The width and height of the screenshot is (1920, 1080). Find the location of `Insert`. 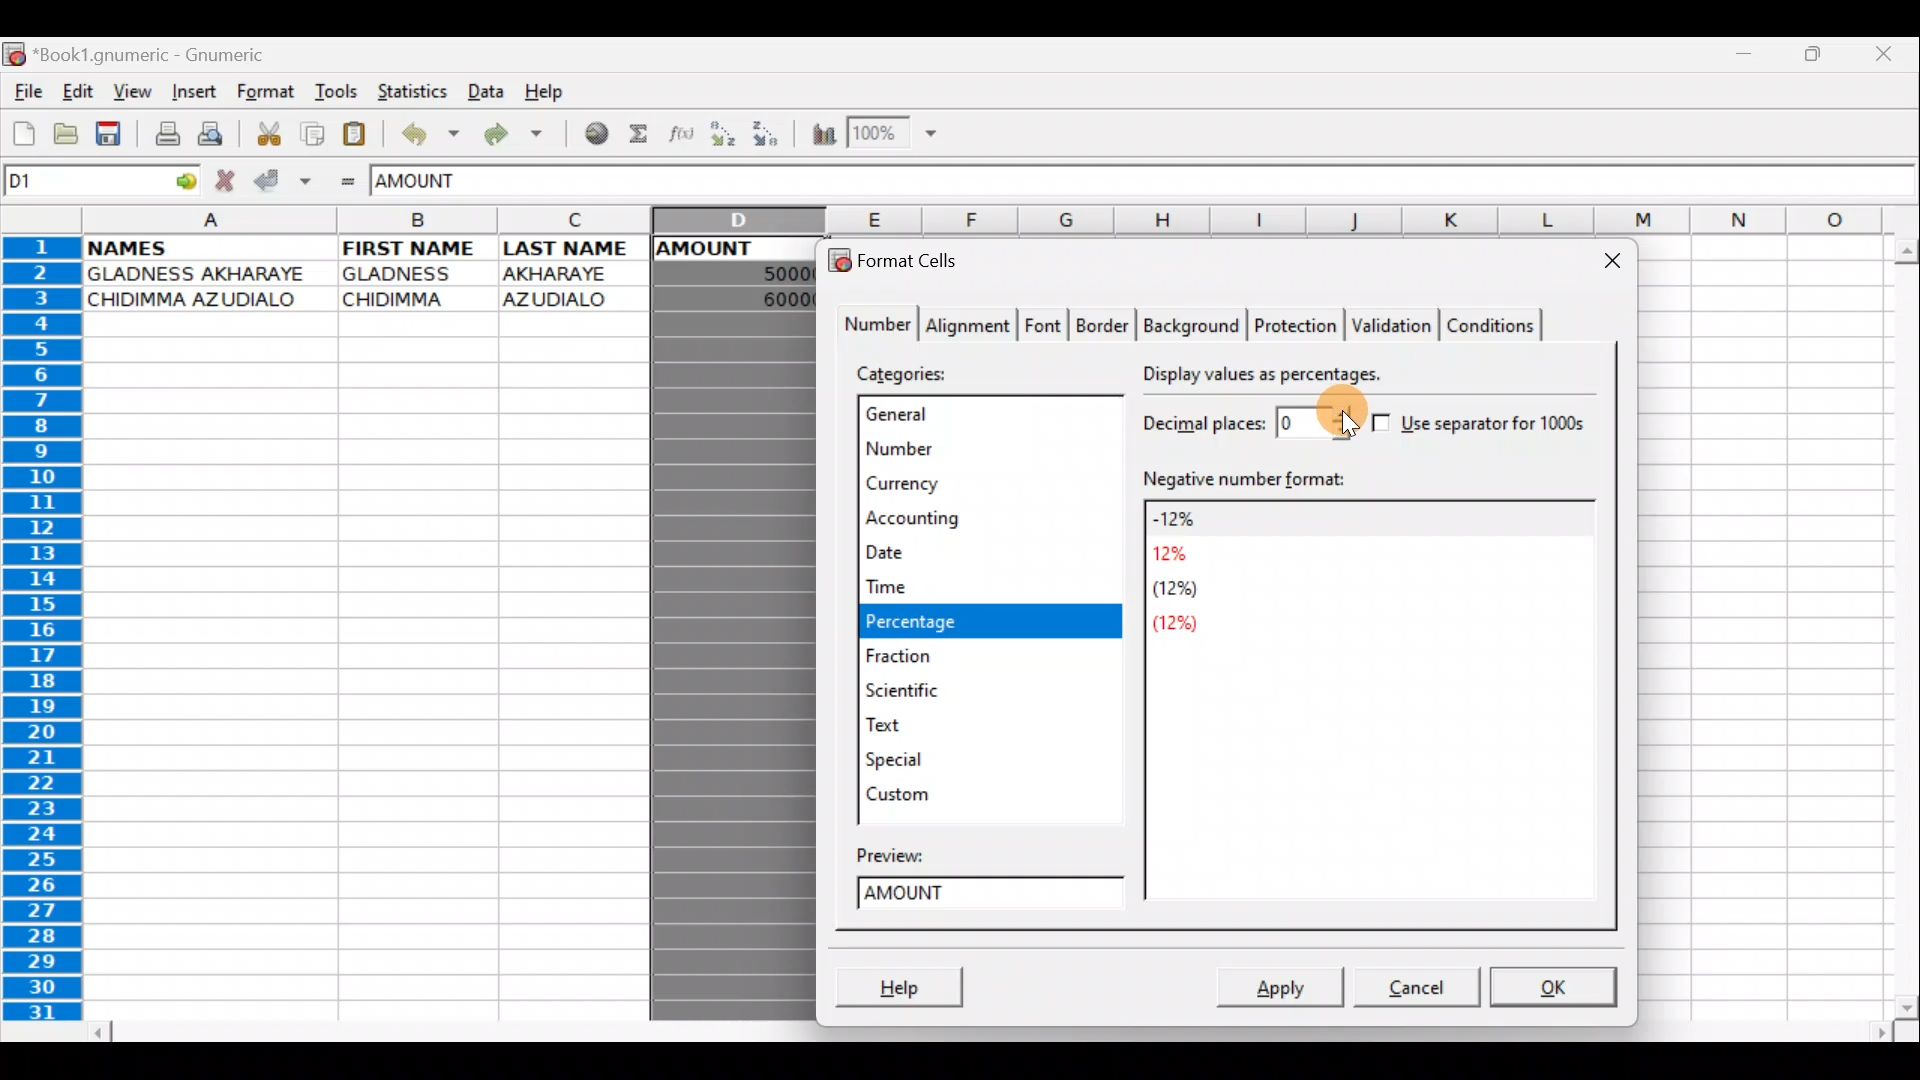

Insert is located at coordinates (192, 95).